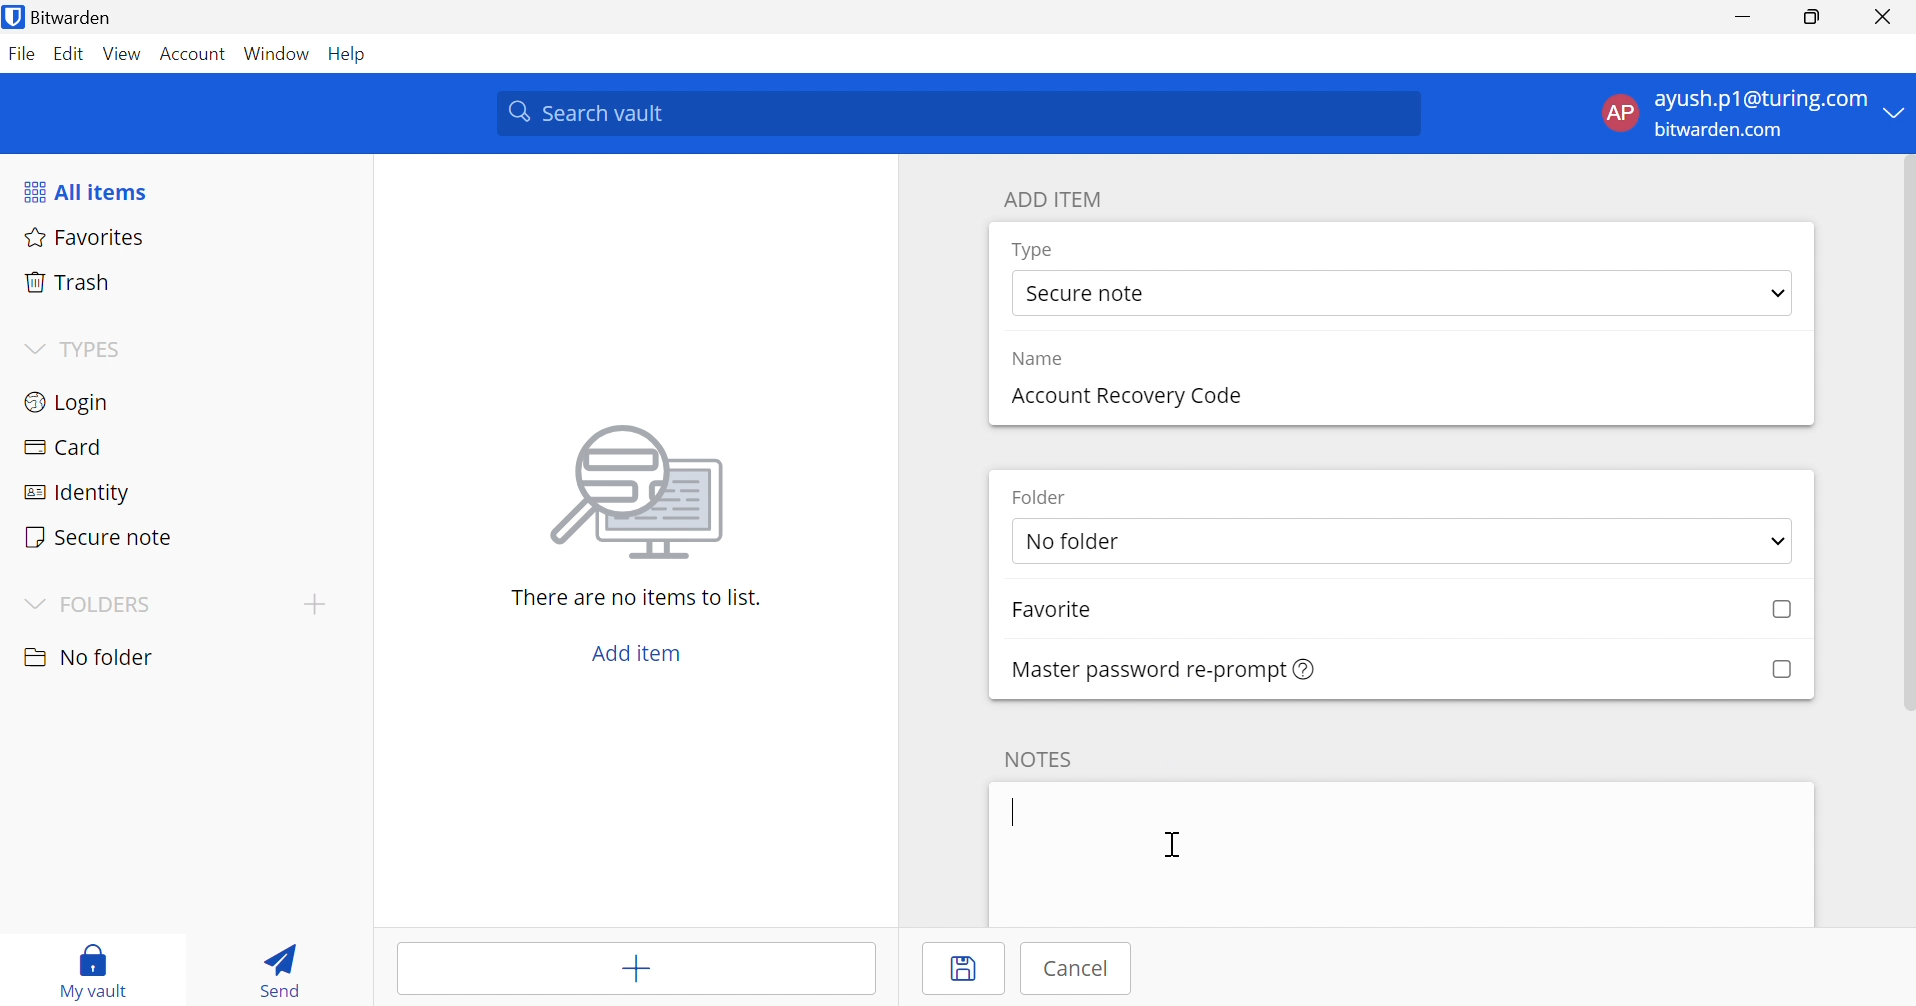  Describe the element at coordinates (96, 351) in the screenshot. I see `TYPES` at that location.